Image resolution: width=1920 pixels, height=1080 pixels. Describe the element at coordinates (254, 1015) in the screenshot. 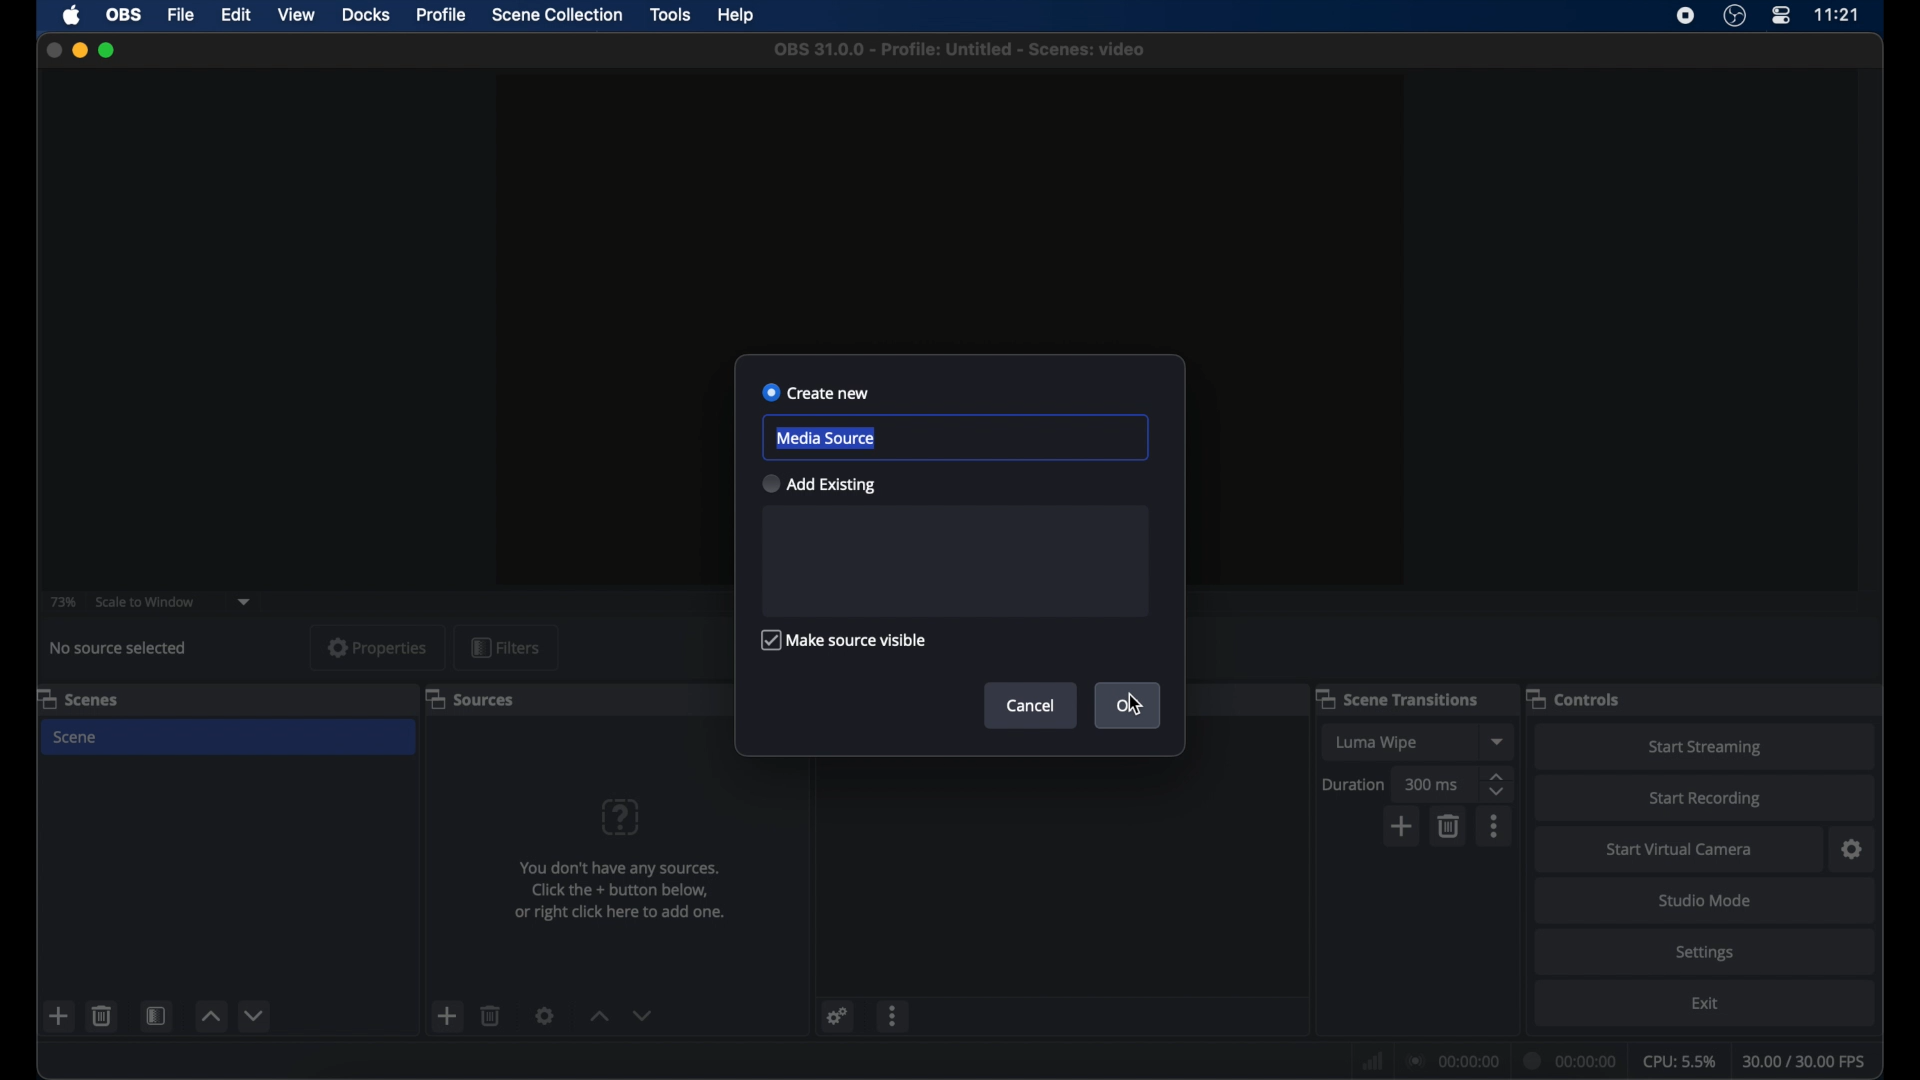

I see `decrement` at that location.